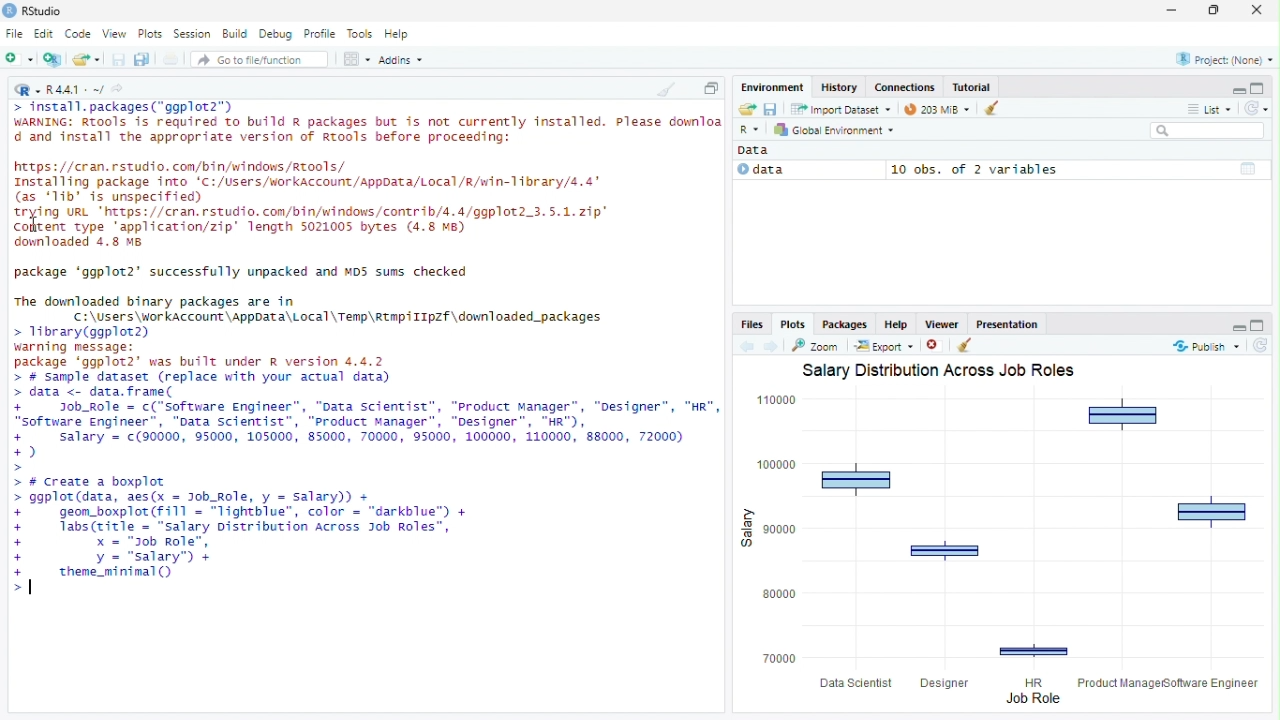  I want to click on Refresh the list of objects, so click(1256, 107).